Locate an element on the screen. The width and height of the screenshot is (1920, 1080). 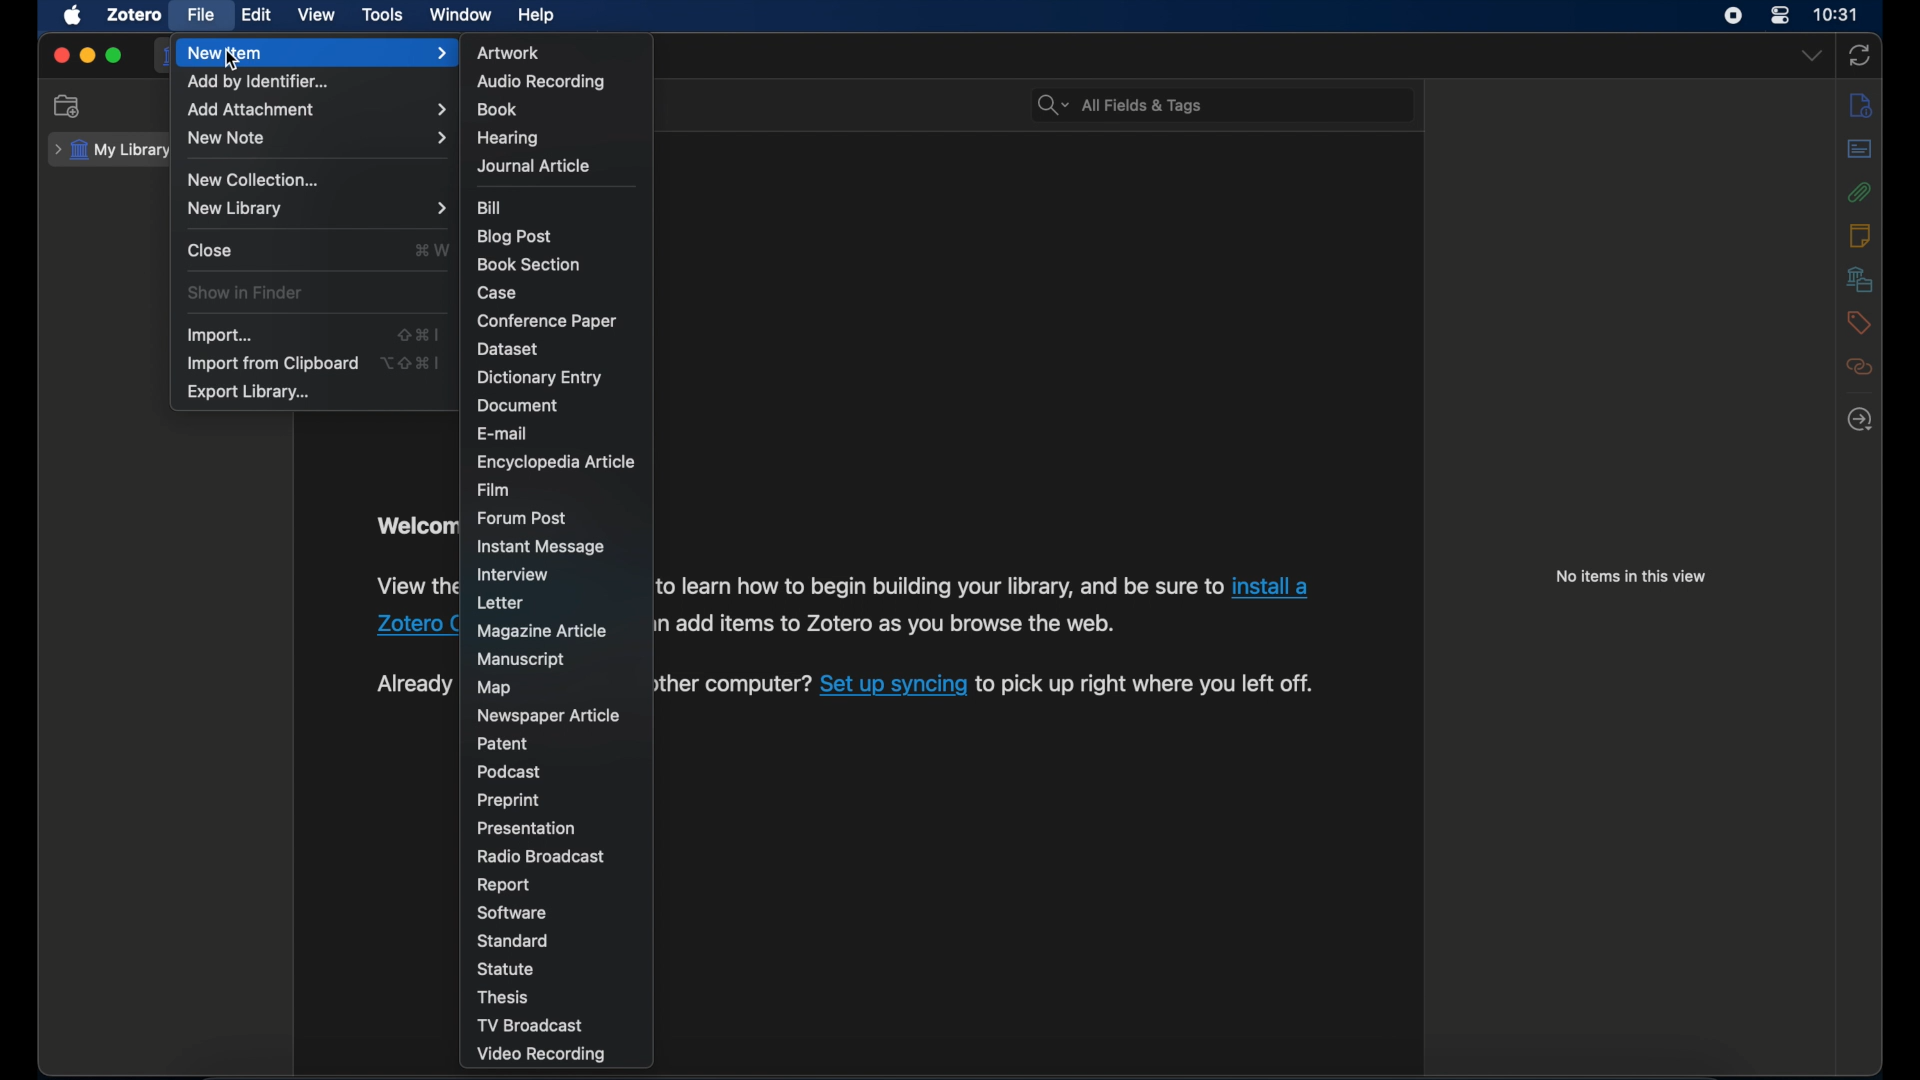
no items this view is located at coordinates (1628, 576).